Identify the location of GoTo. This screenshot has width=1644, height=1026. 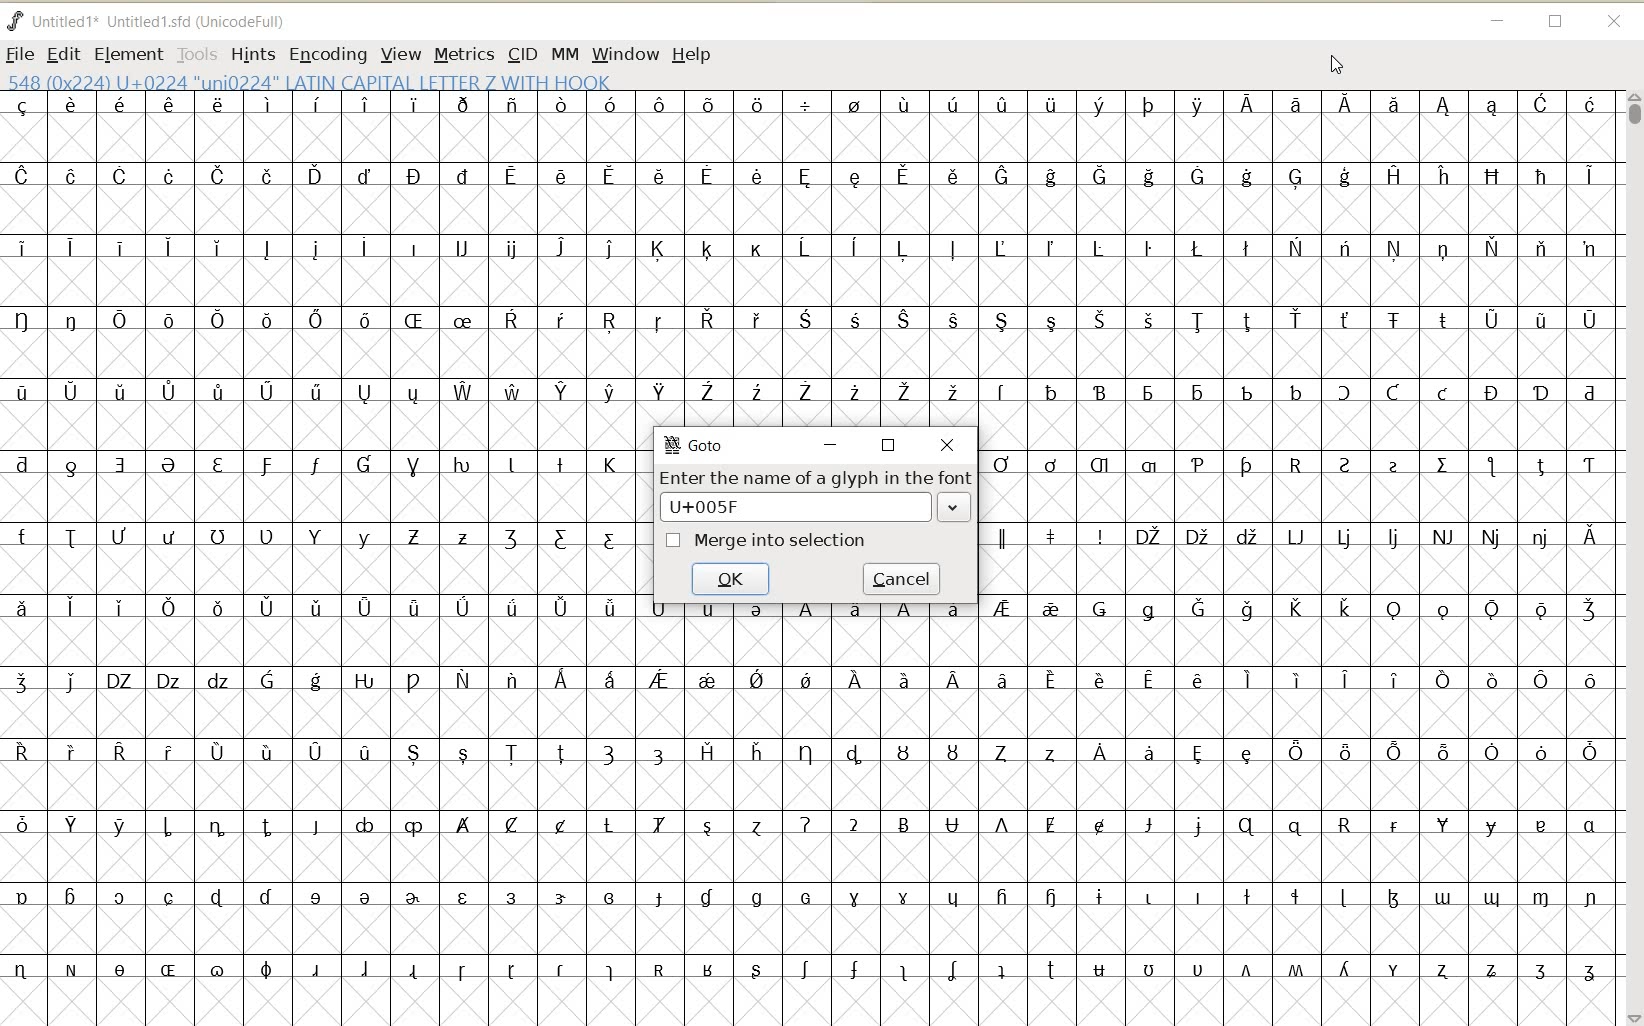
(696, 444).